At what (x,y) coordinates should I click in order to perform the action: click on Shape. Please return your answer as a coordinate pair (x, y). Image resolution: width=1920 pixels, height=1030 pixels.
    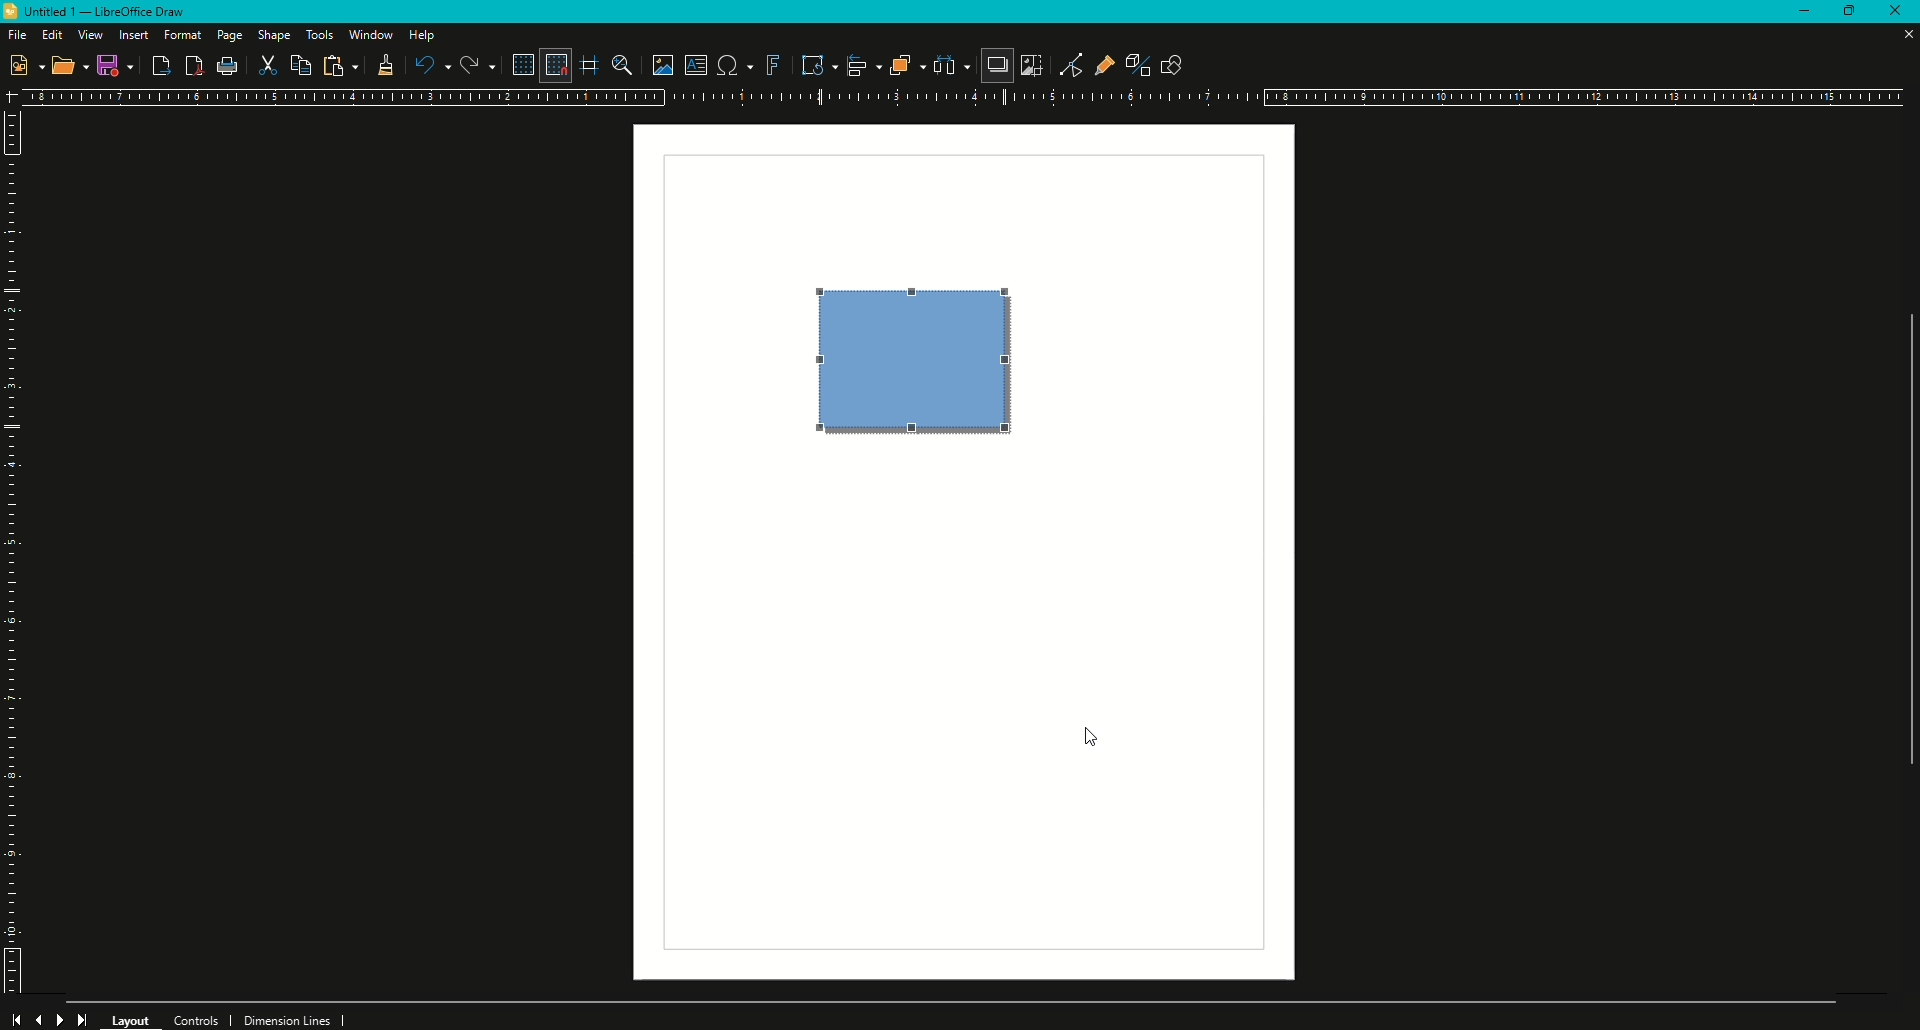
    Looking at the image, I should click on (275, 35).